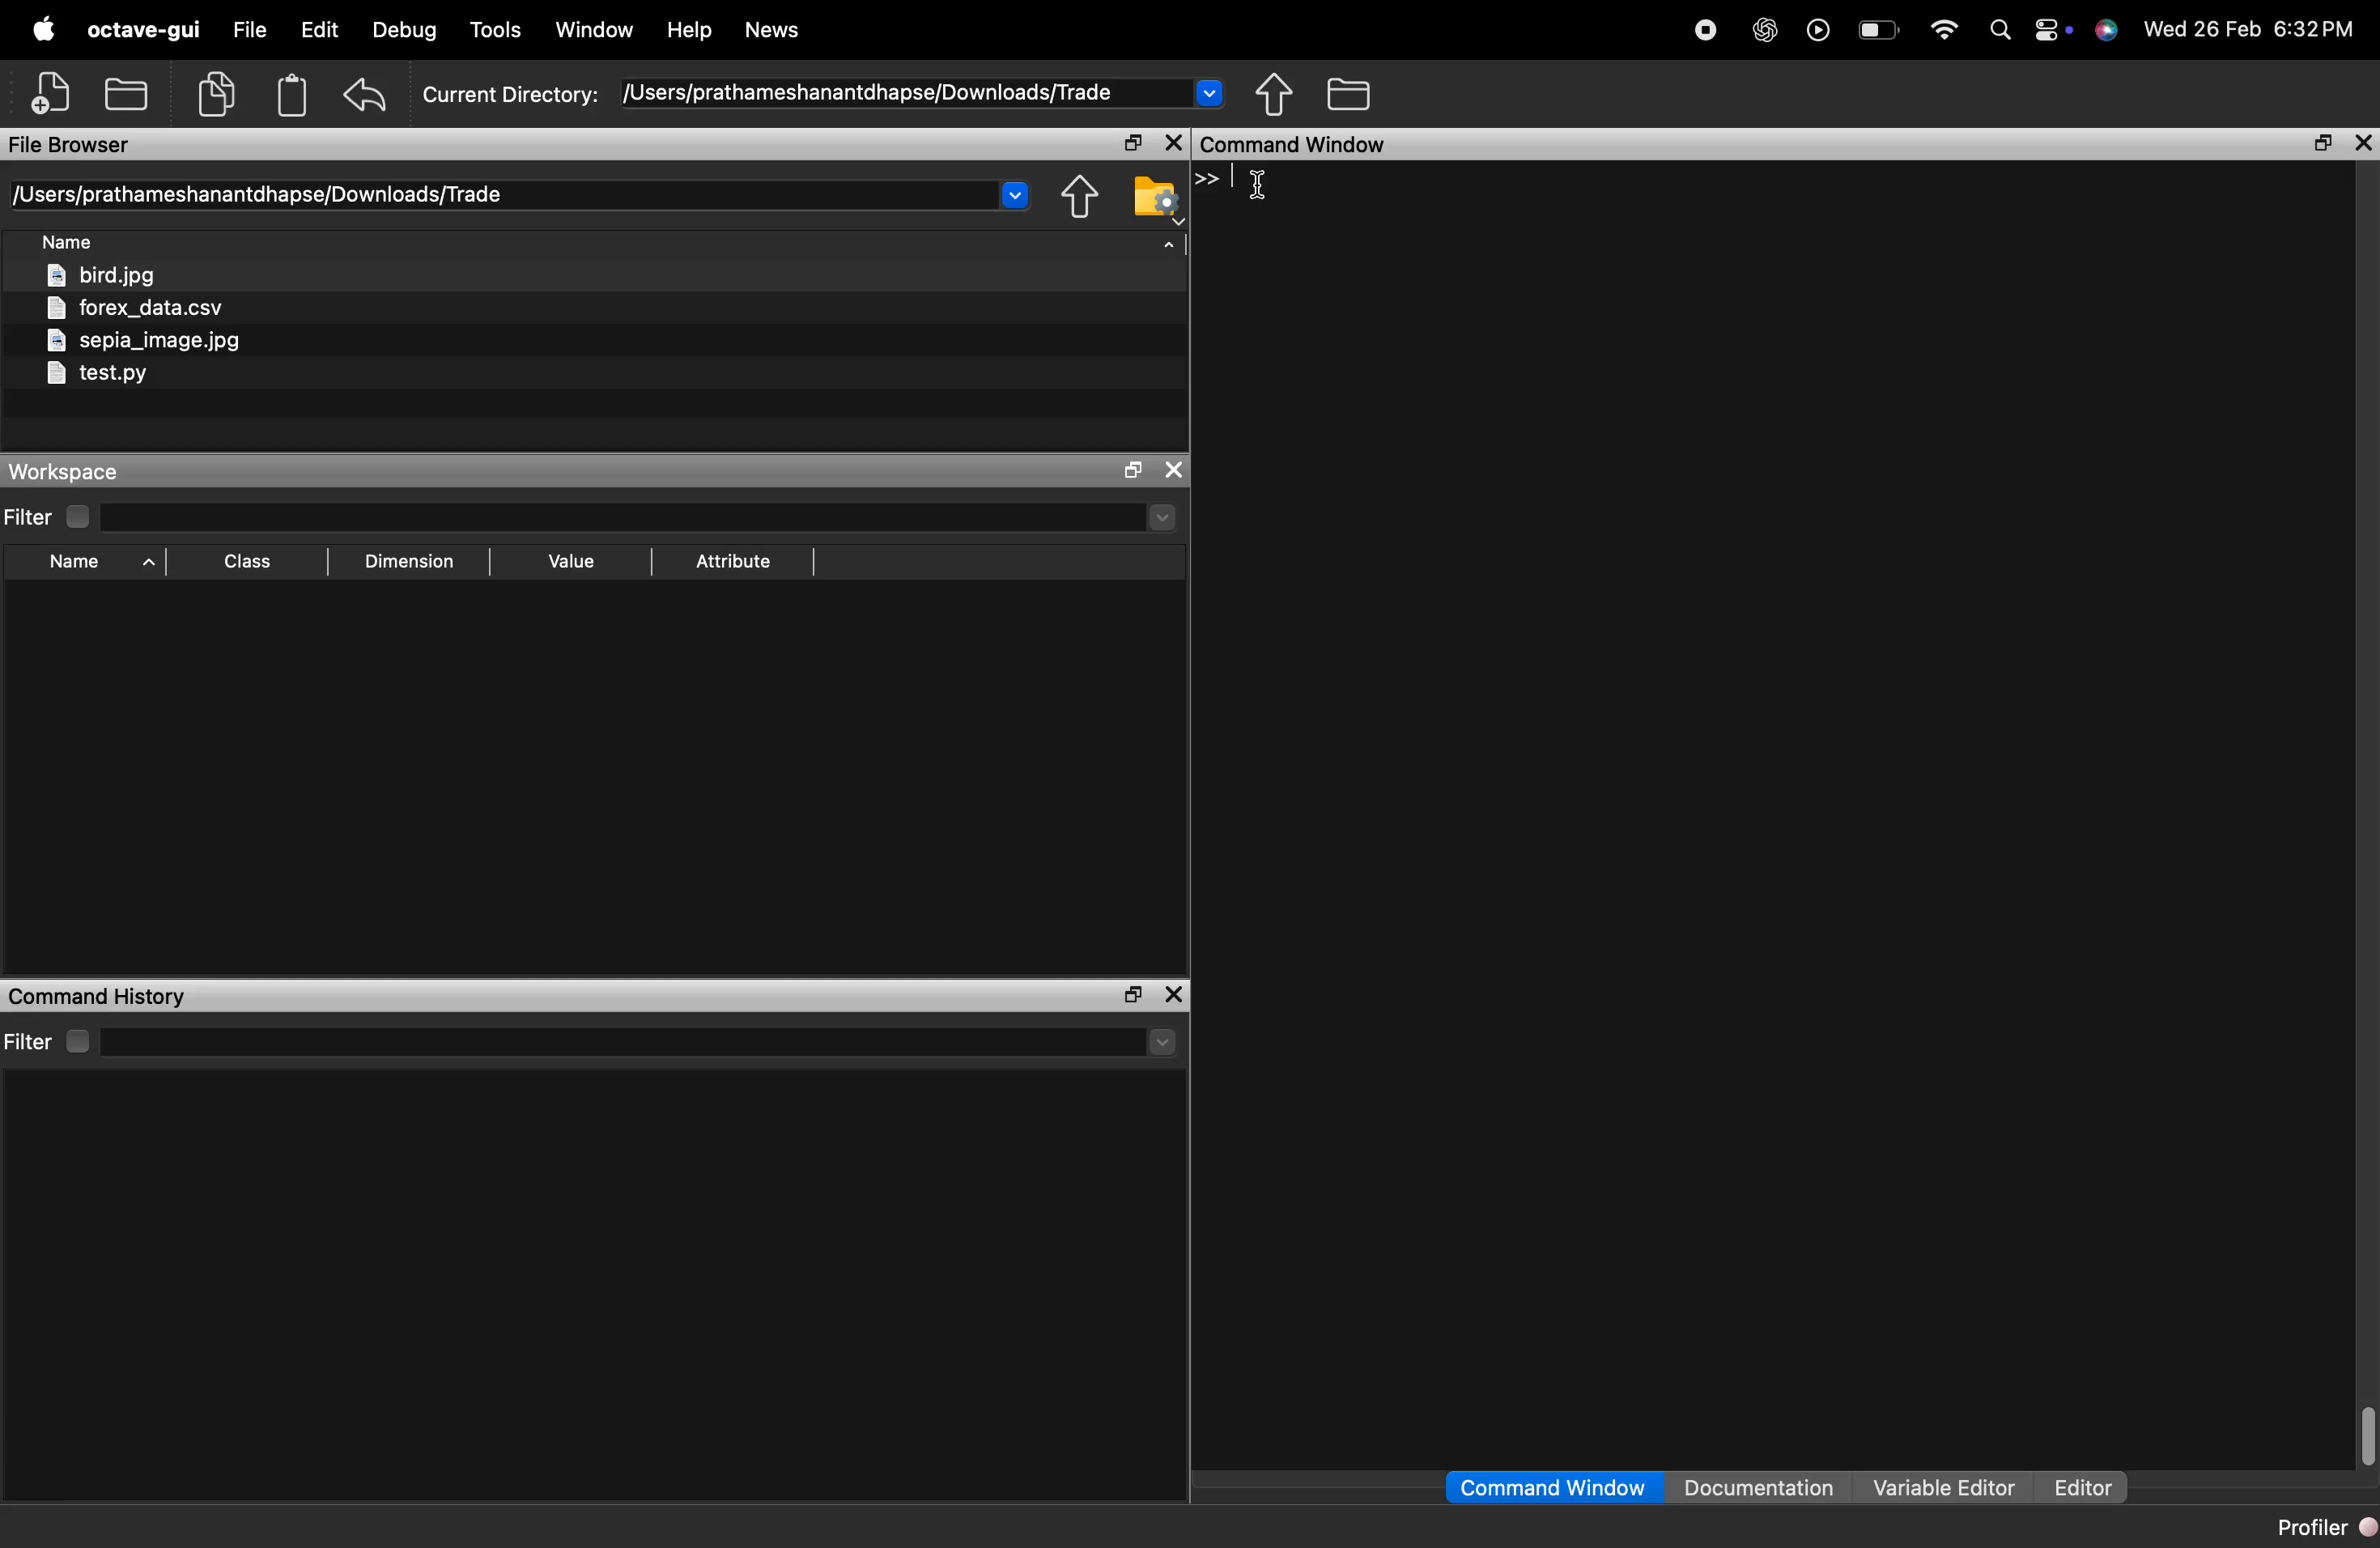 The image size is (2380, 1548). I want to click on files, so click(150, 327).